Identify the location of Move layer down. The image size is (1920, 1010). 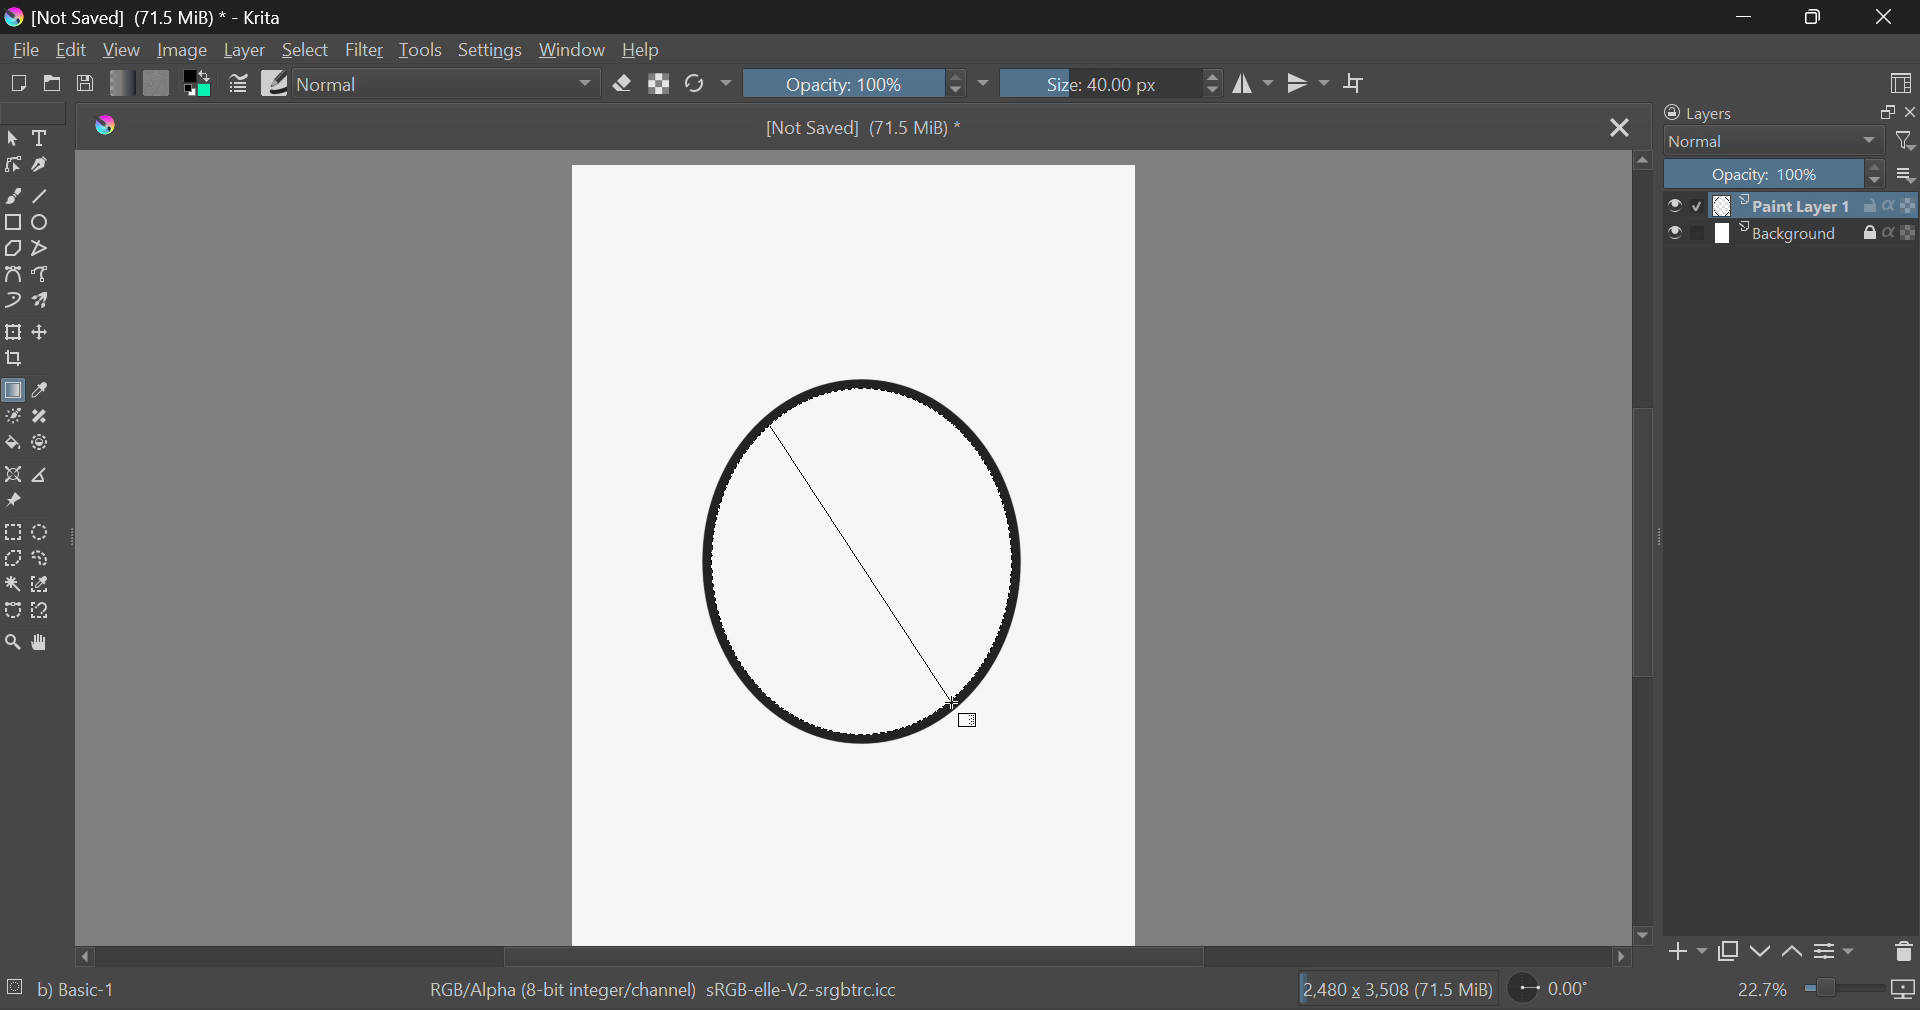
(1761, 954).